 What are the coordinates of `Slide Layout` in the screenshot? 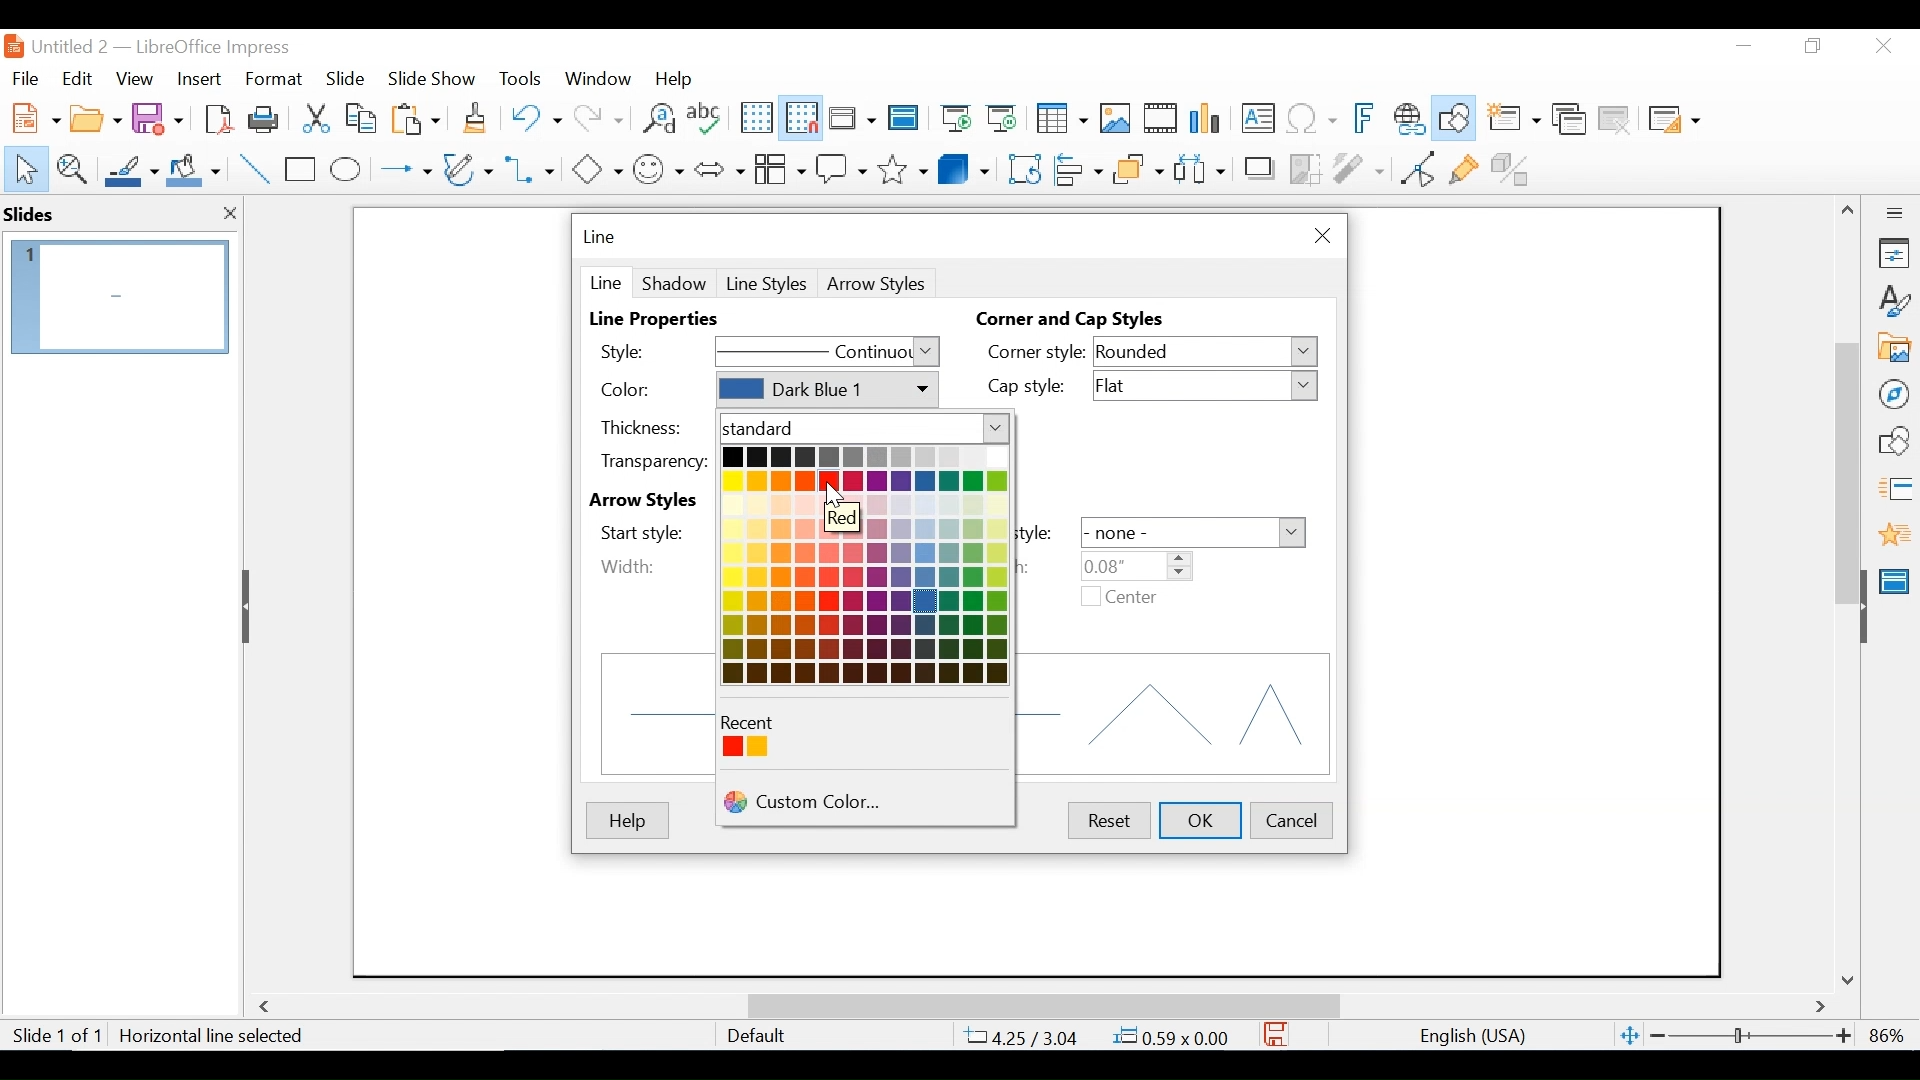 It's located at (1672, 121).